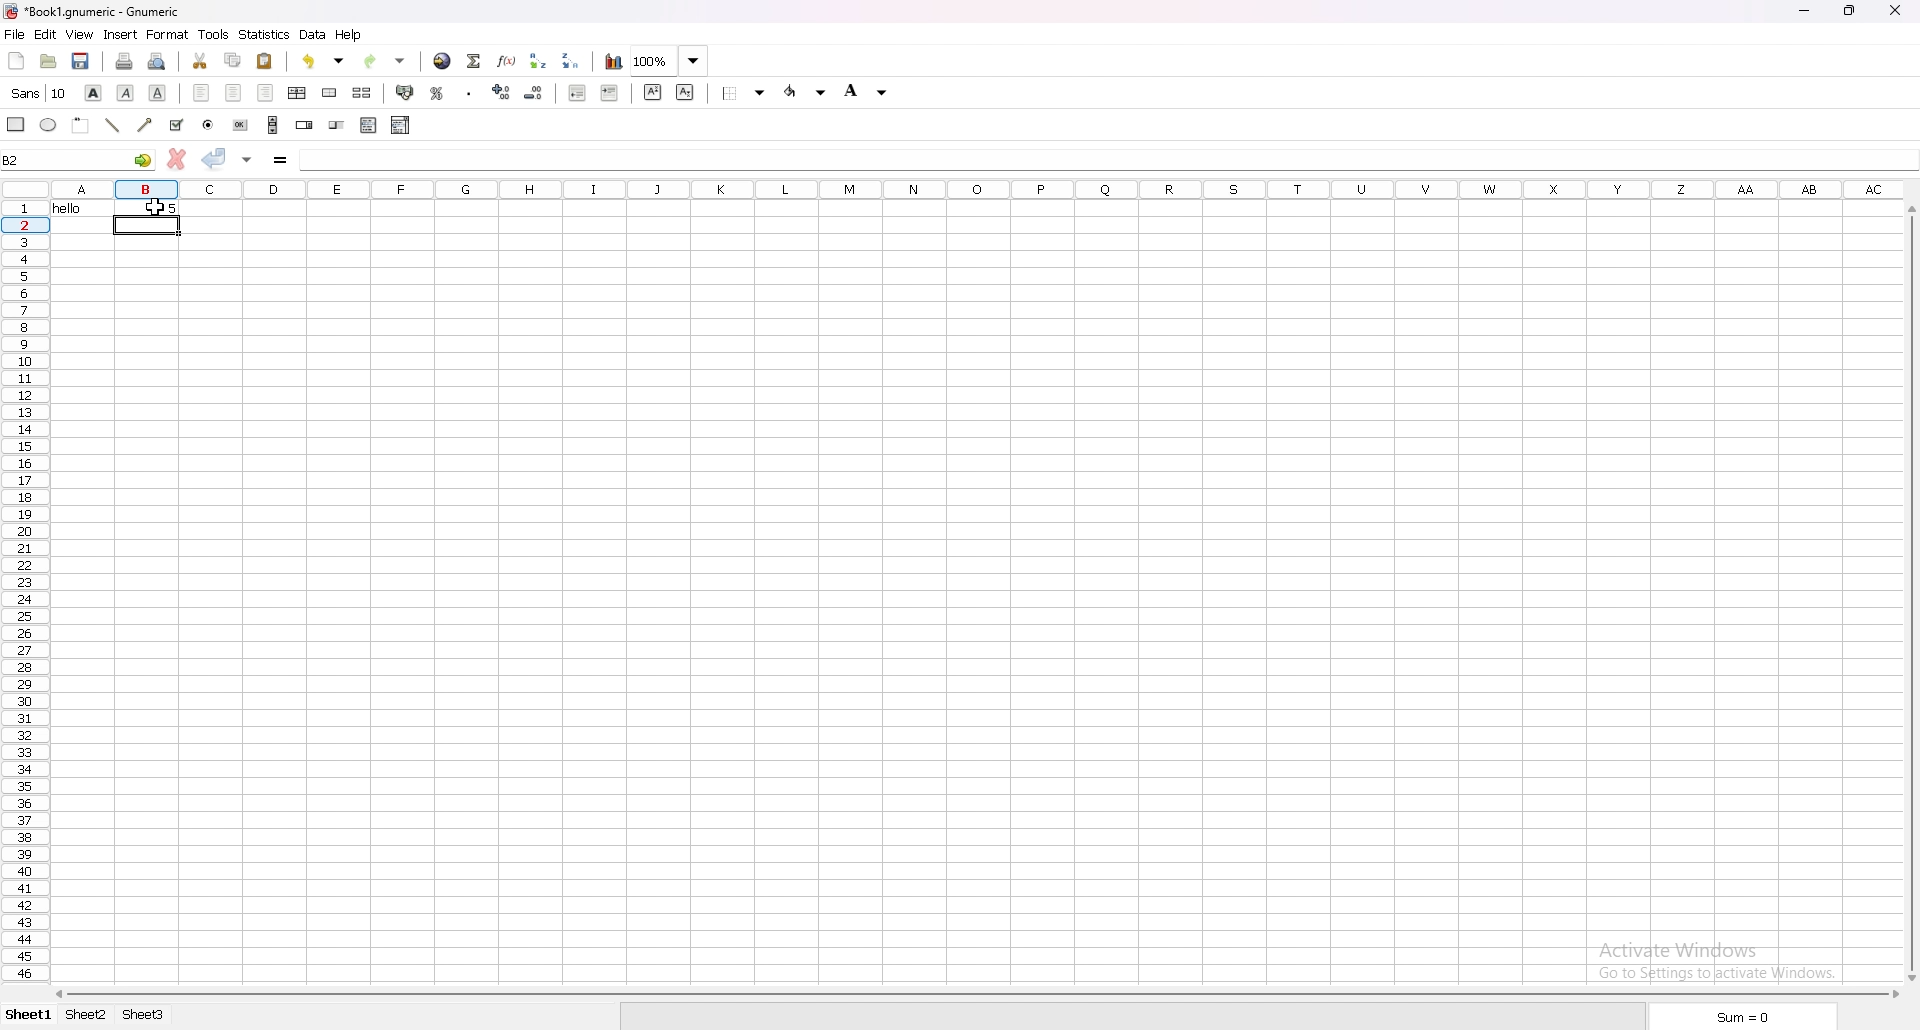 This screenshot has width=1920, height=1030. What do you see at coordinates (1849, 11) in the screenshot?
I see `resize` at bounding box center [1849, 11].